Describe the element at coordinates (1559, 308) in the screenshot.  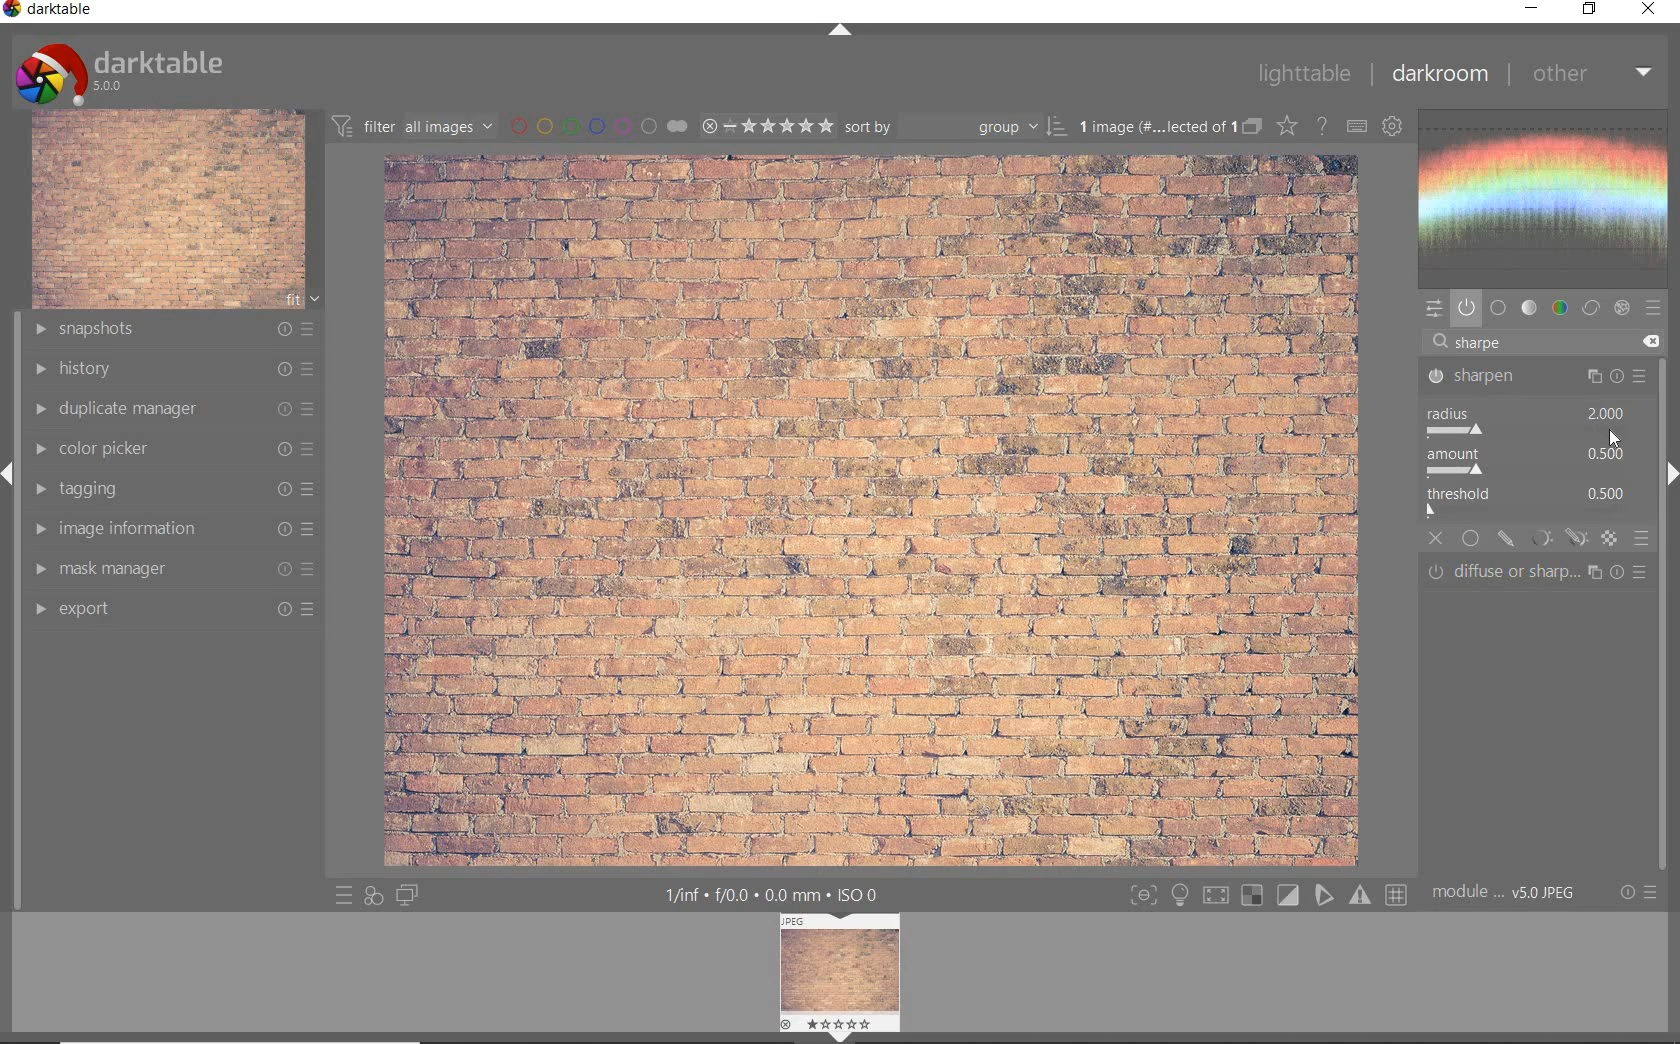
I see `color` at that location.